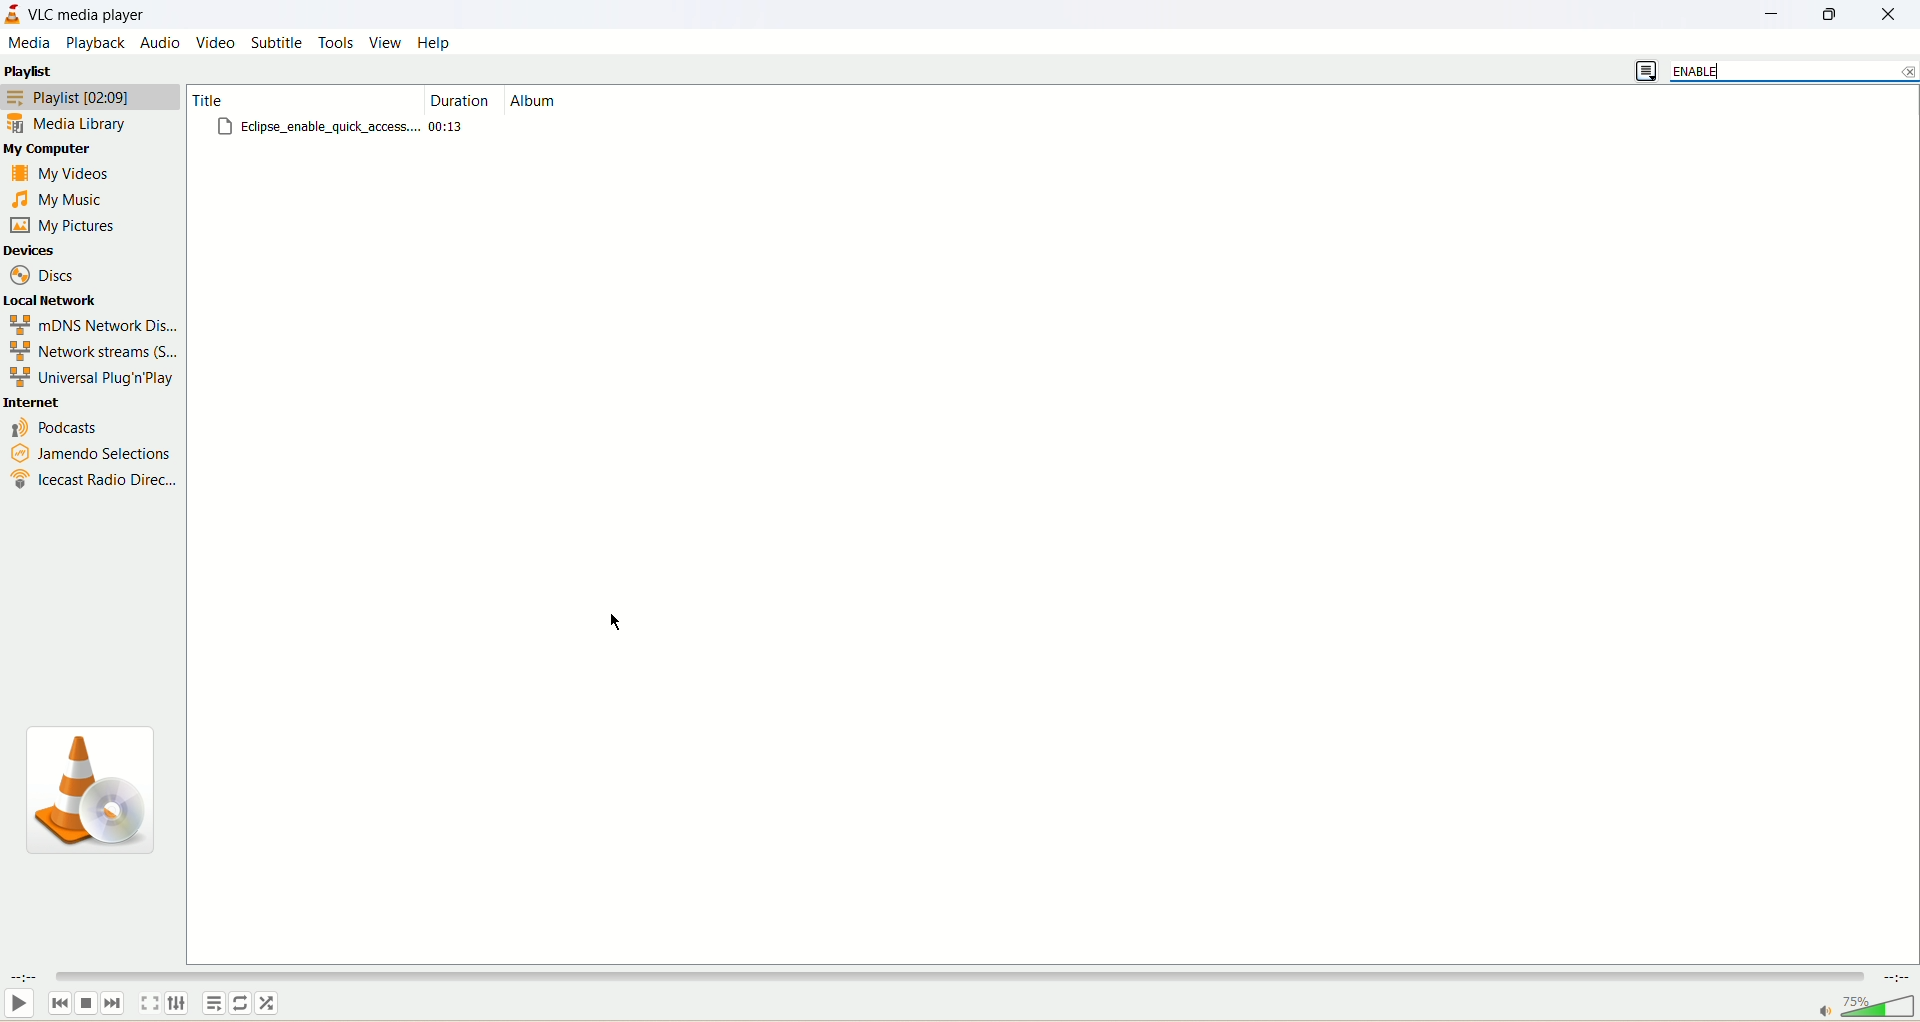 The width and height of the screenshot is (1920, 1022). I want to click on Title , so click(302, 99).